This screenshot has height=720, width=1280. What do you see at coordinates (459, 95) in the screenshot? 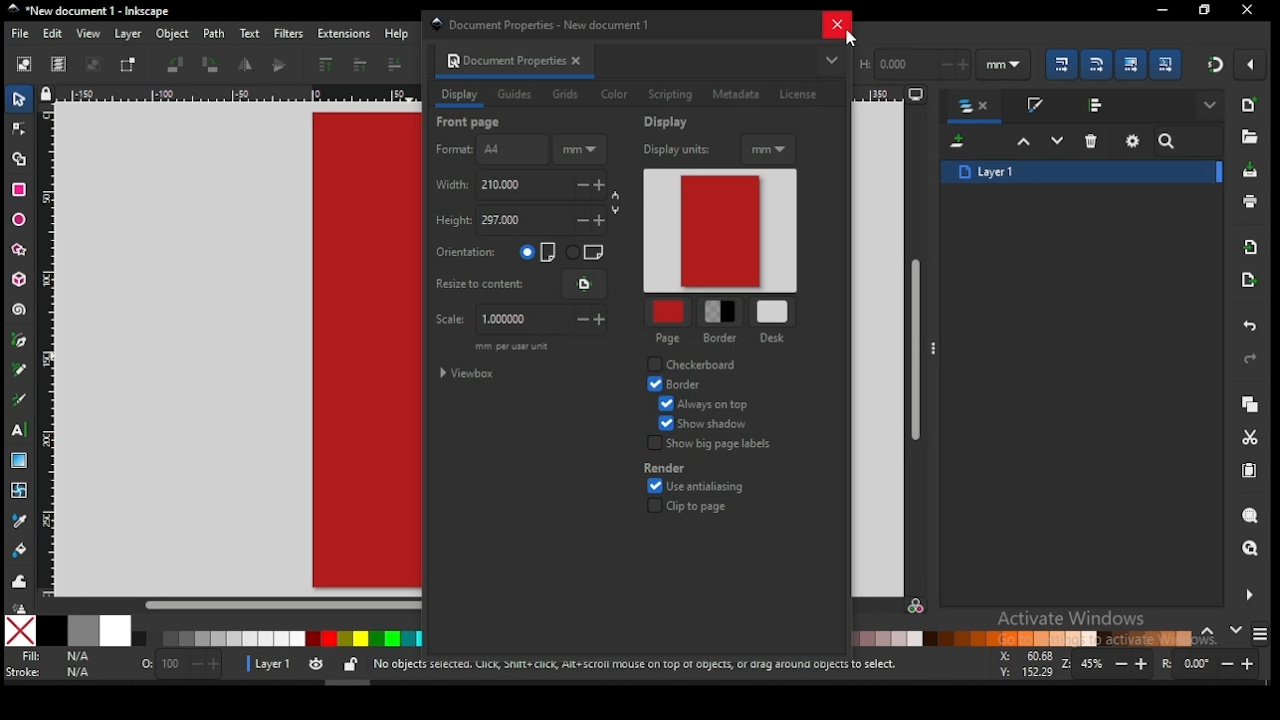
I see `display` at bounding box center [459, 95].